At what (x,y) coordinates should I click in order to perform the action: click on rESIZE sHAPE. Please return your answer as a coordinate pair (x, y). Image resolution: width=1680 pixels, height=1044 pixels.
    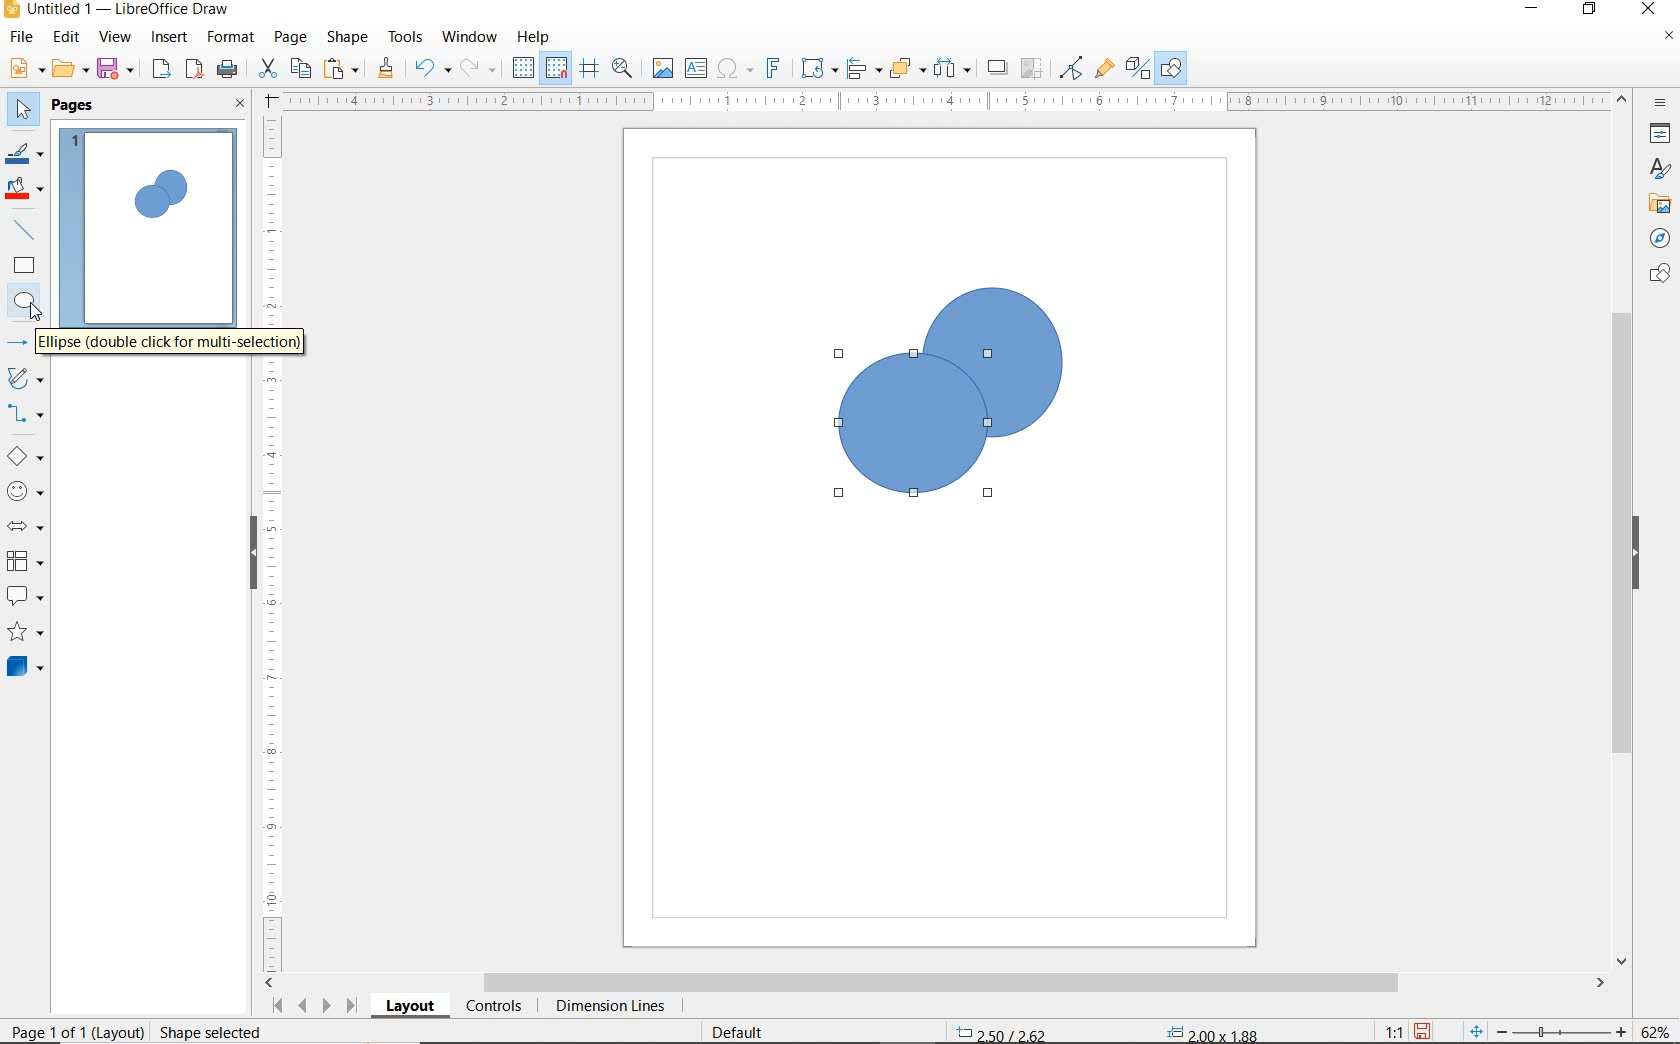
    Looking at the image, I should click on (202, 1031).